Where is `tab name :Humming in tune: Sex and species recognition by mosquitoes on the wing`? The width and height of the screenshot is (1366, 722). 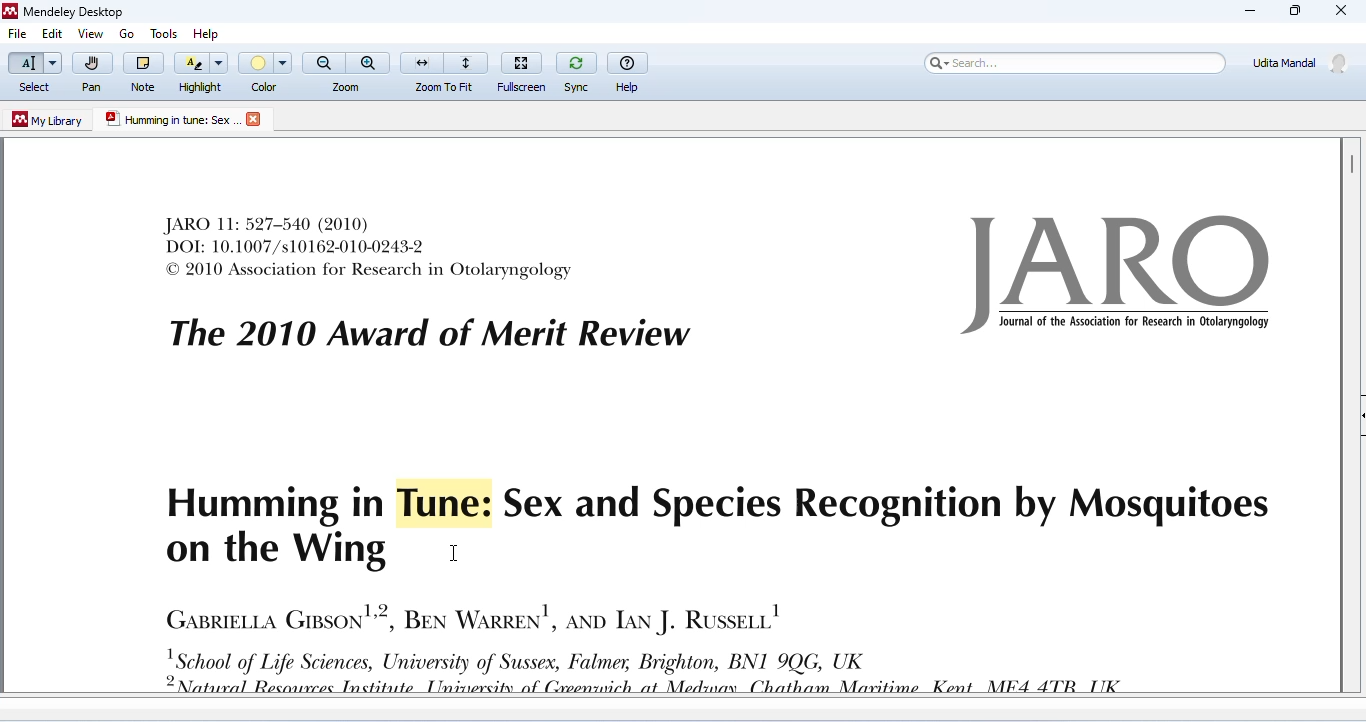
tab name :Humming in tune: Sex and species recognition by mosquitoes on the wing is located at coordinates (171, 120).